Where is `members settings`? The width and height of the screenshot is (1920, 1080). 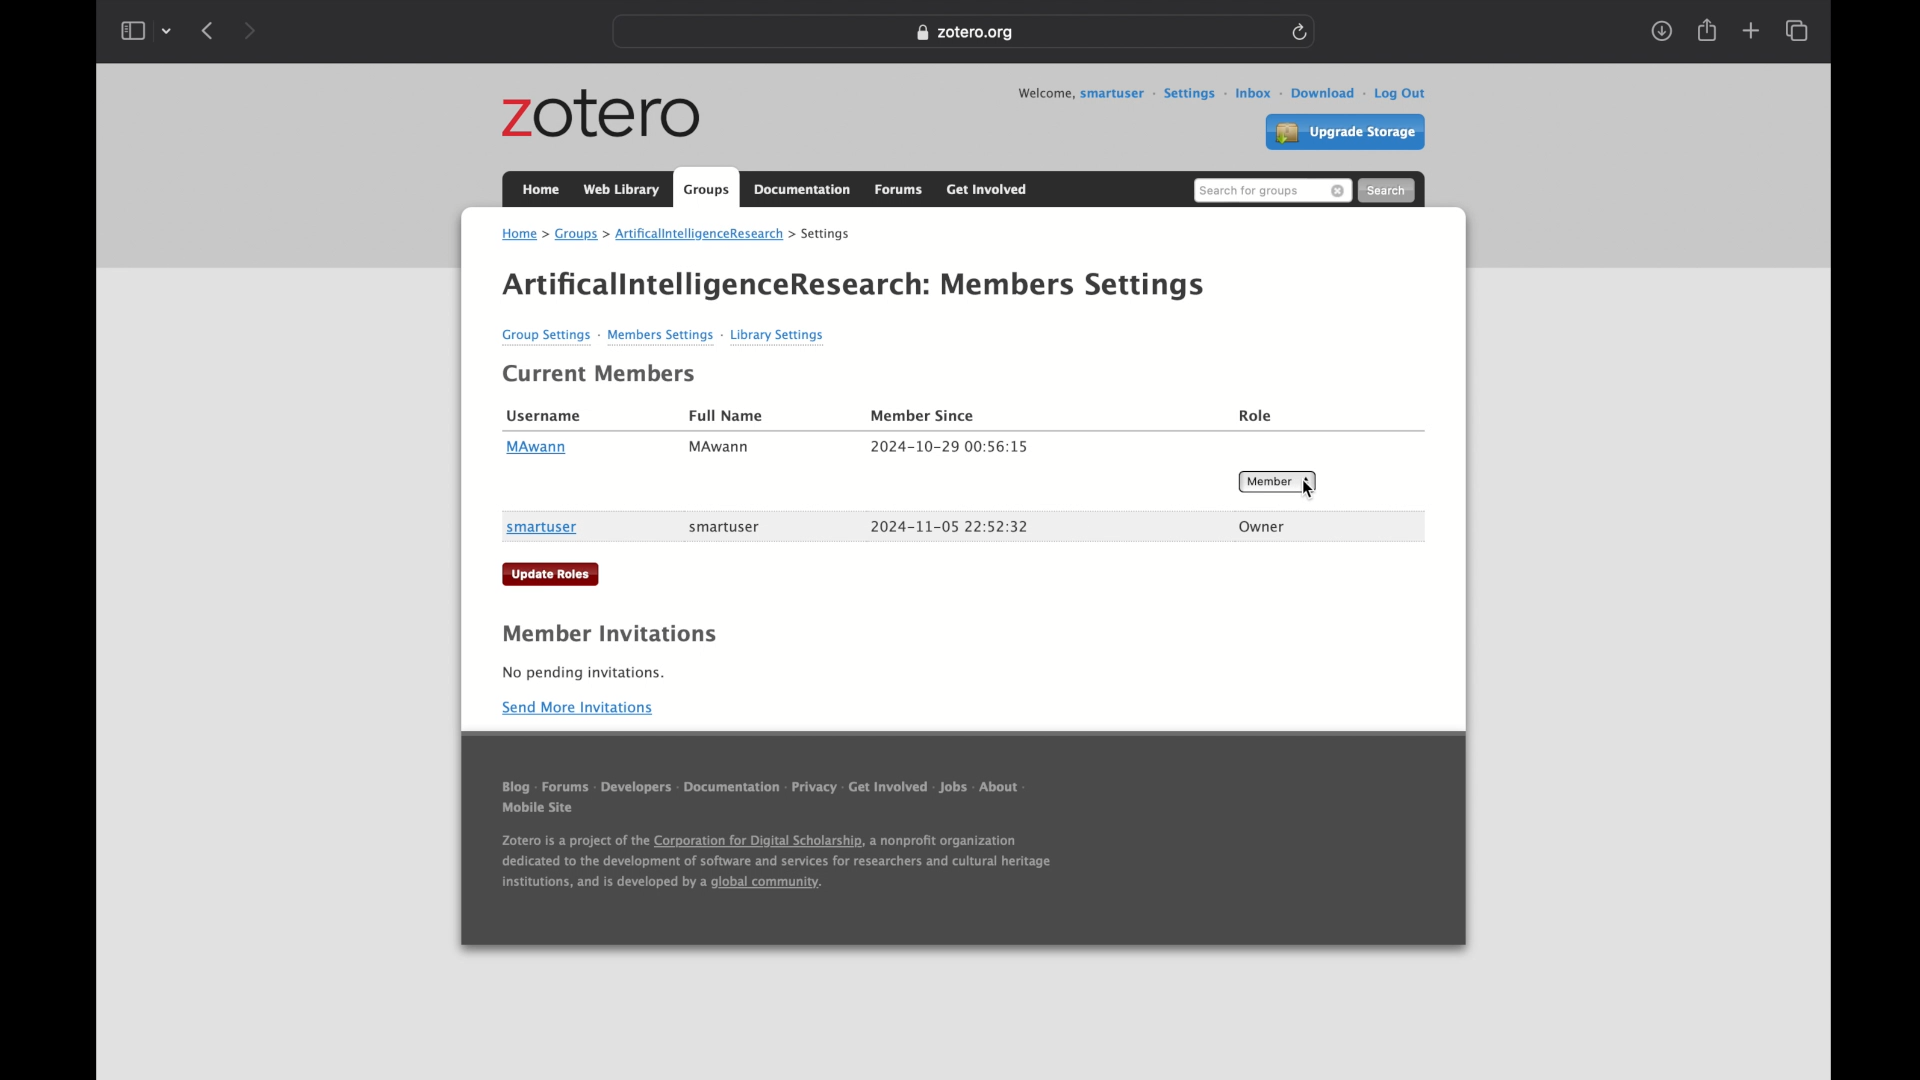
members settings is located at coordinates (1075, 286).